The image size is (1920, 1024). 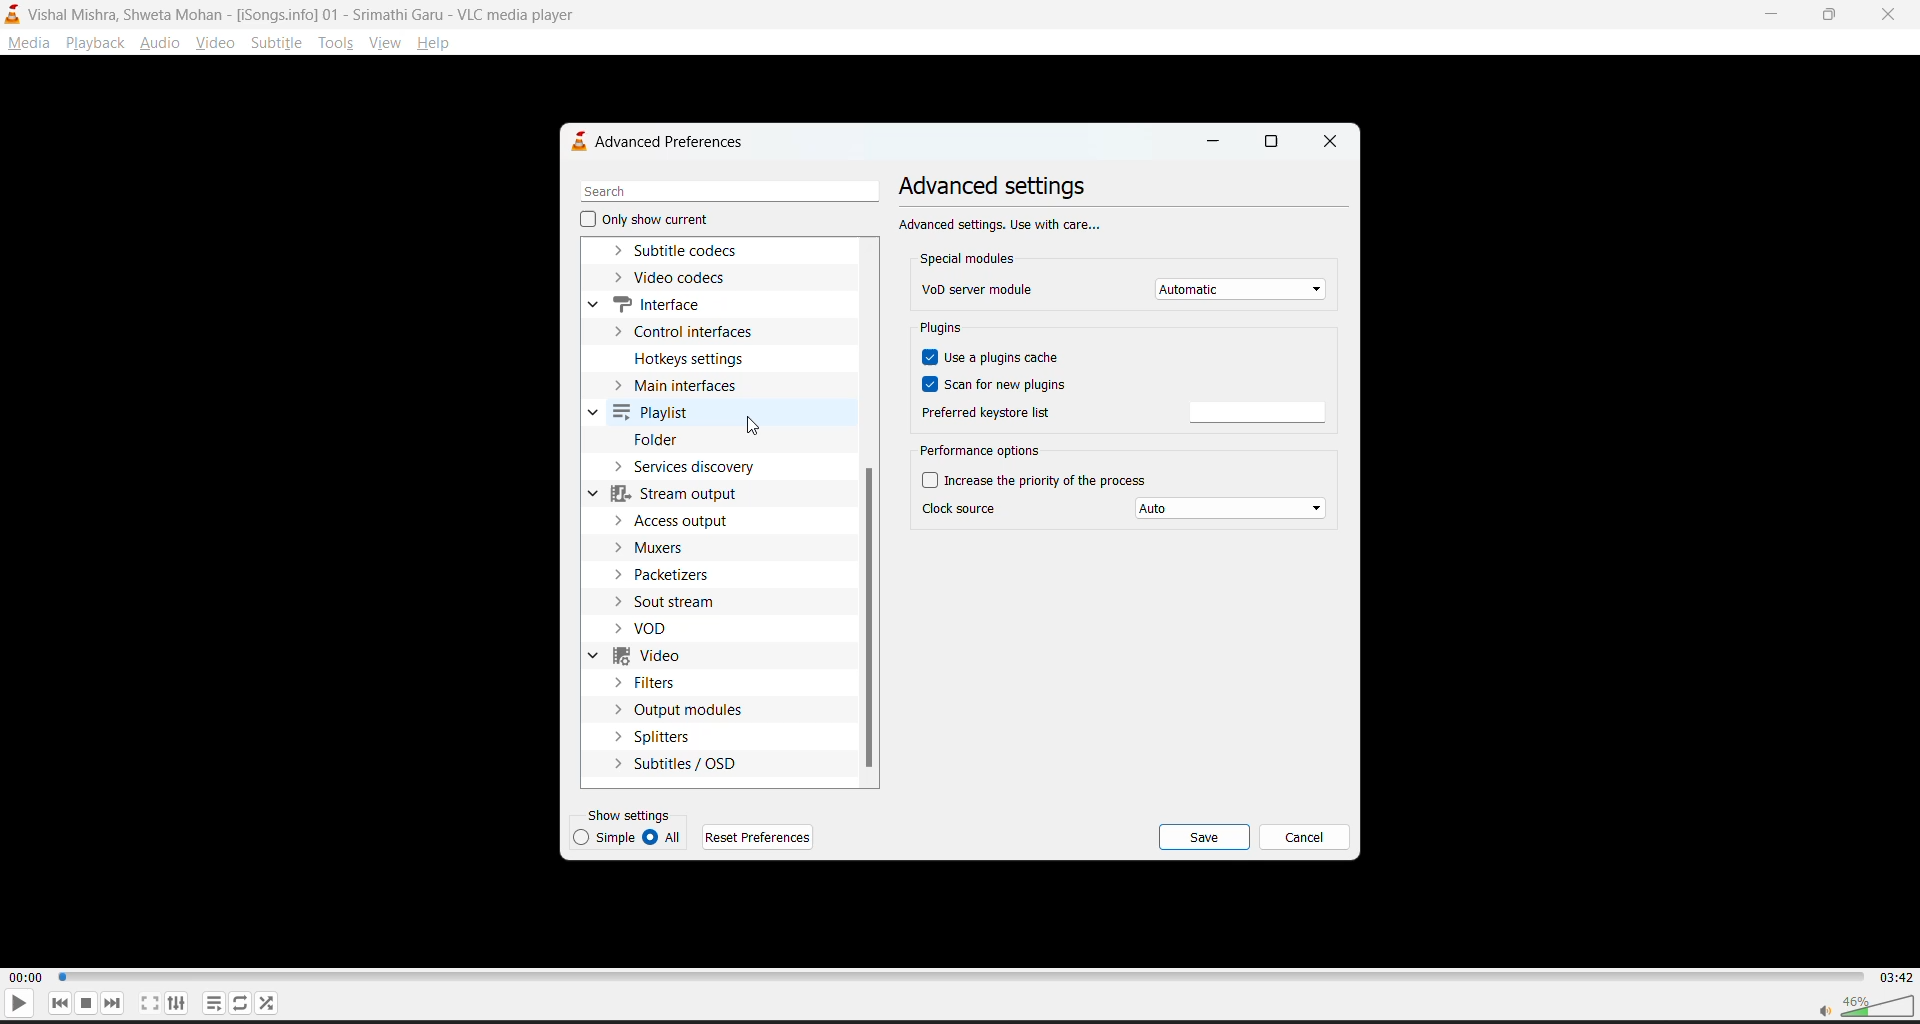 I want to click on 03:42, so click(x=1892, y=974).